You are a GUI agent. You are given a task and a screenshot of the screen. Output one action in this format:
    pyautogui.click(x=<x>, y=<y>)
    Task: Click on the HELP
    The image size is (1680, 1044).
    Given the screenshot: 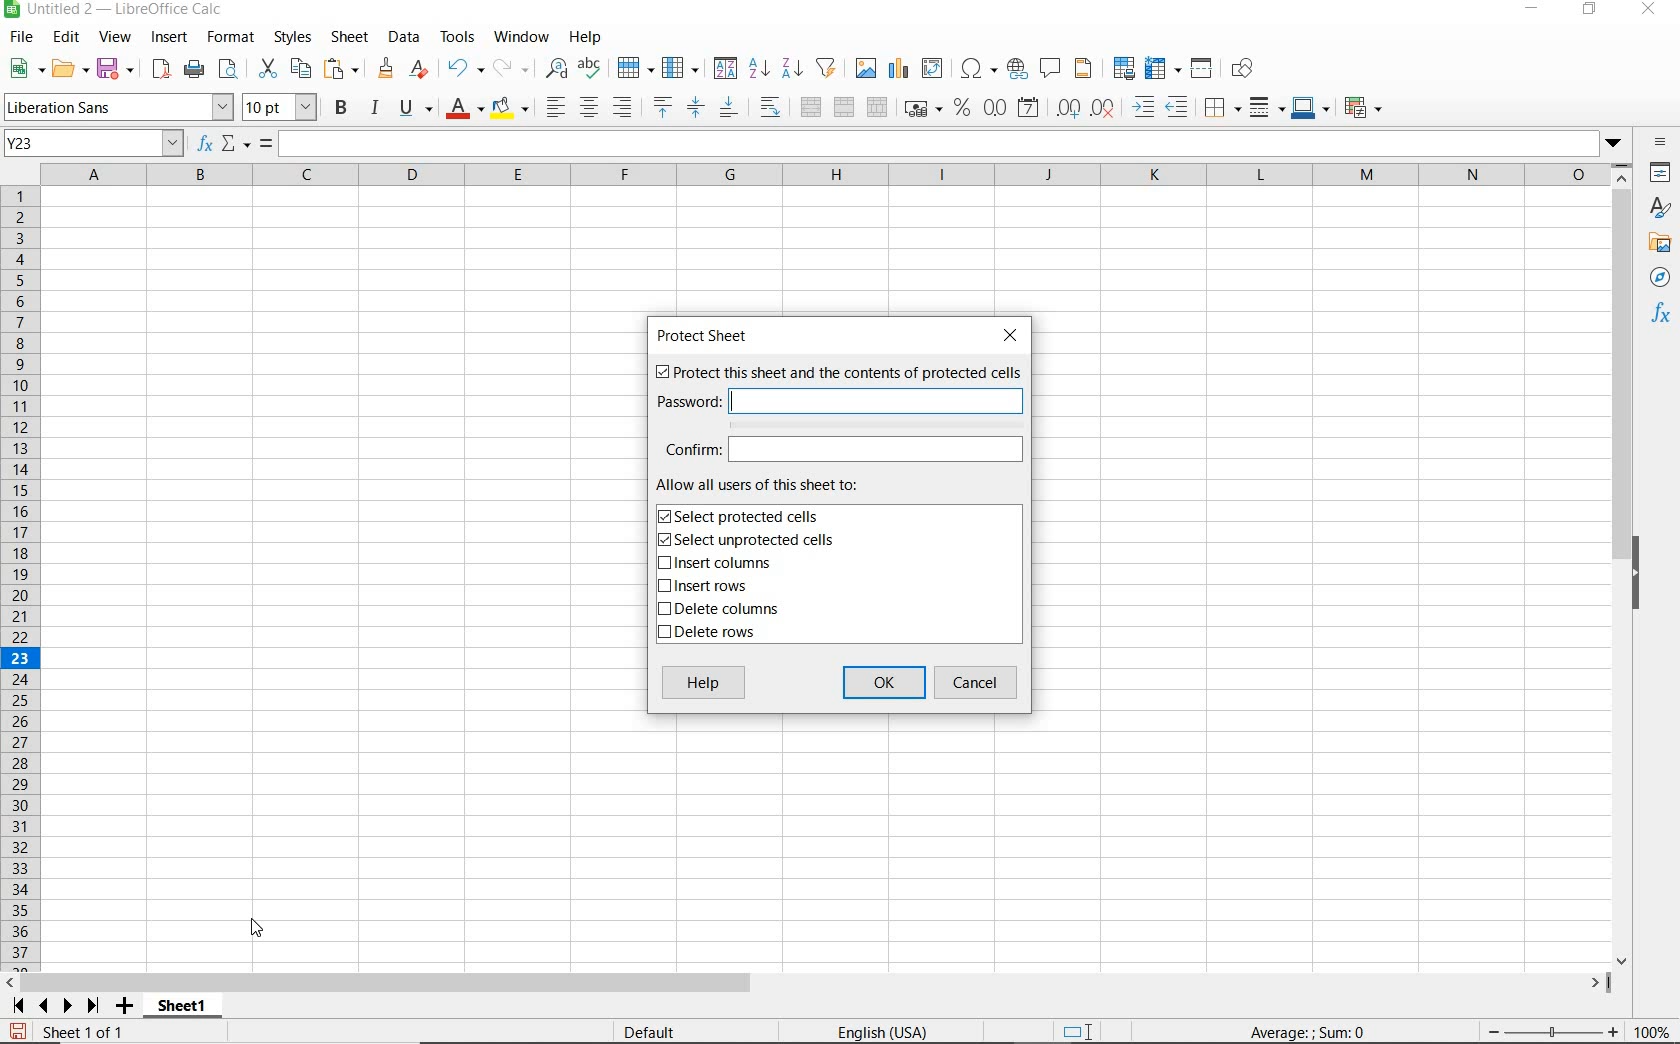 What is the action you would take?
    pyautogui.click(x=704, y=685)
    